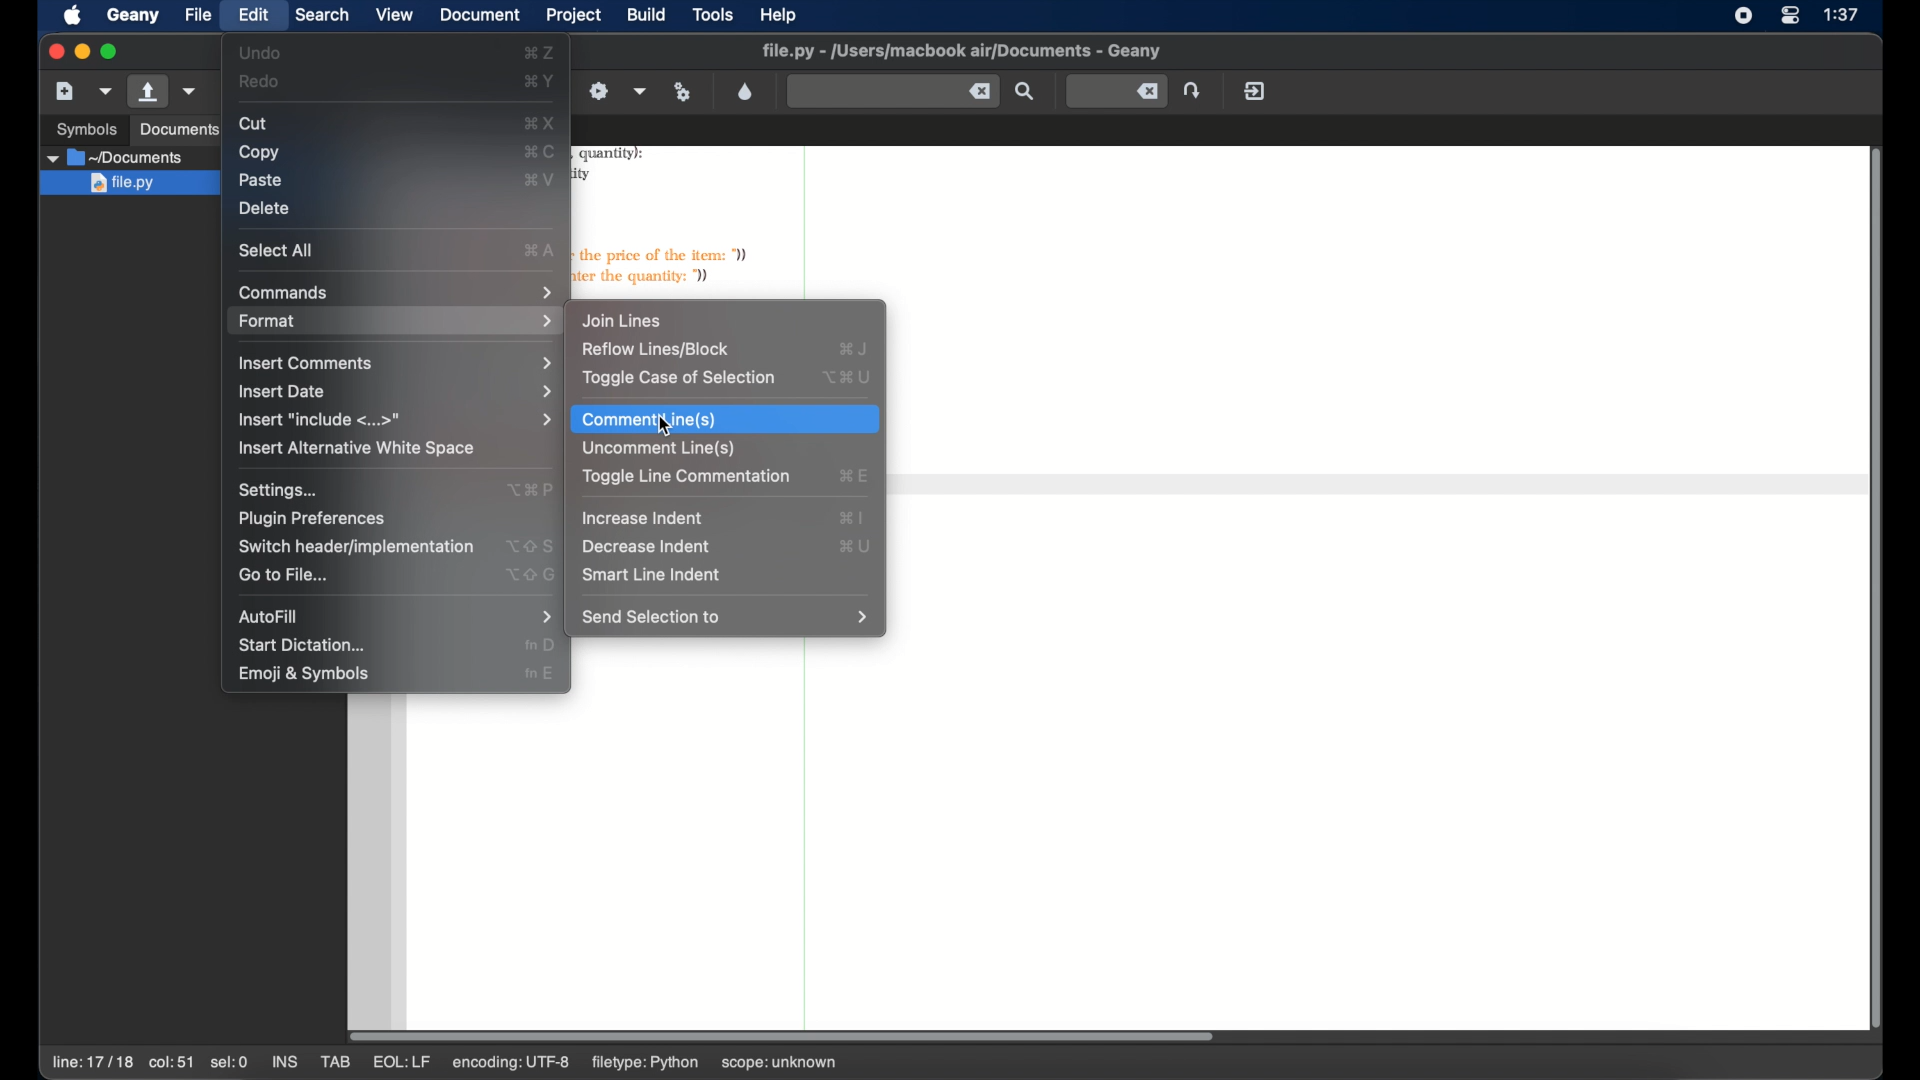 The image size is (1920, 1080). Describe the element at coordinates (792, 1034) in the screenshot. I see `scroll bar` at that location.